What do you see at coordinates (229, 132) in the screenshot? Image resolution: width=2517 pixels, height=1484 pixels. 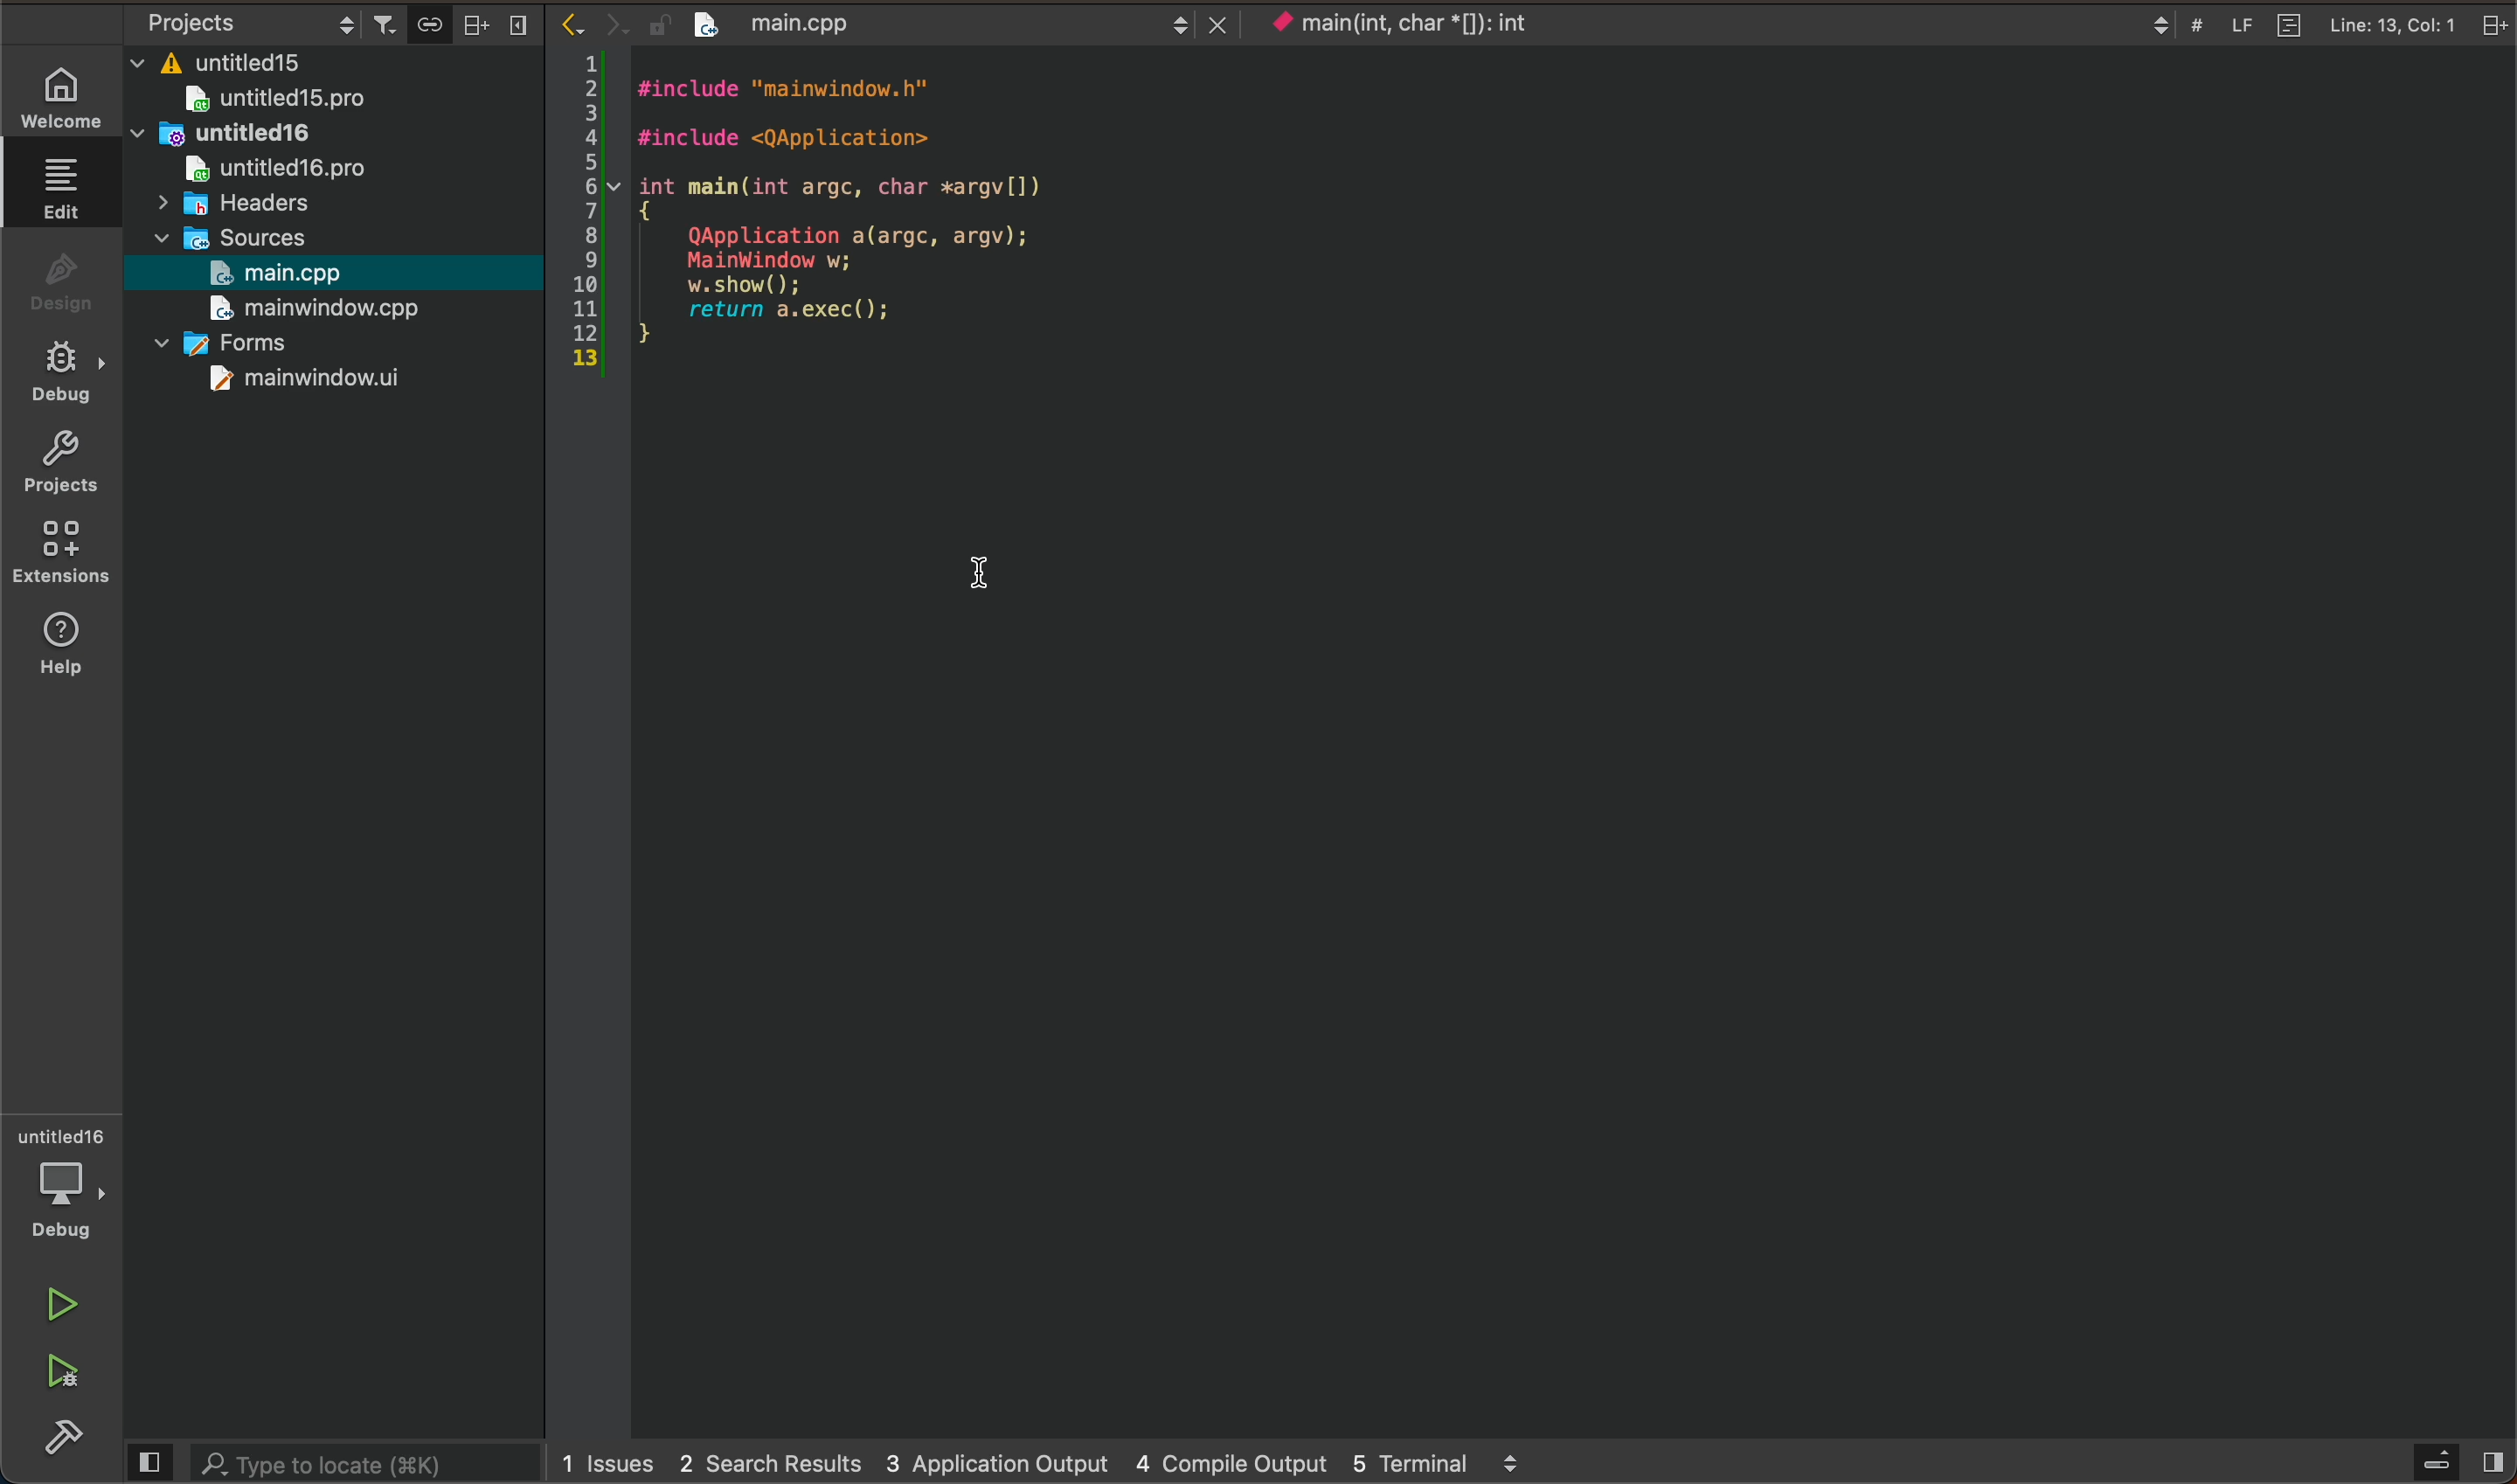 I see `untitled16` at bounding box center [229, 132].